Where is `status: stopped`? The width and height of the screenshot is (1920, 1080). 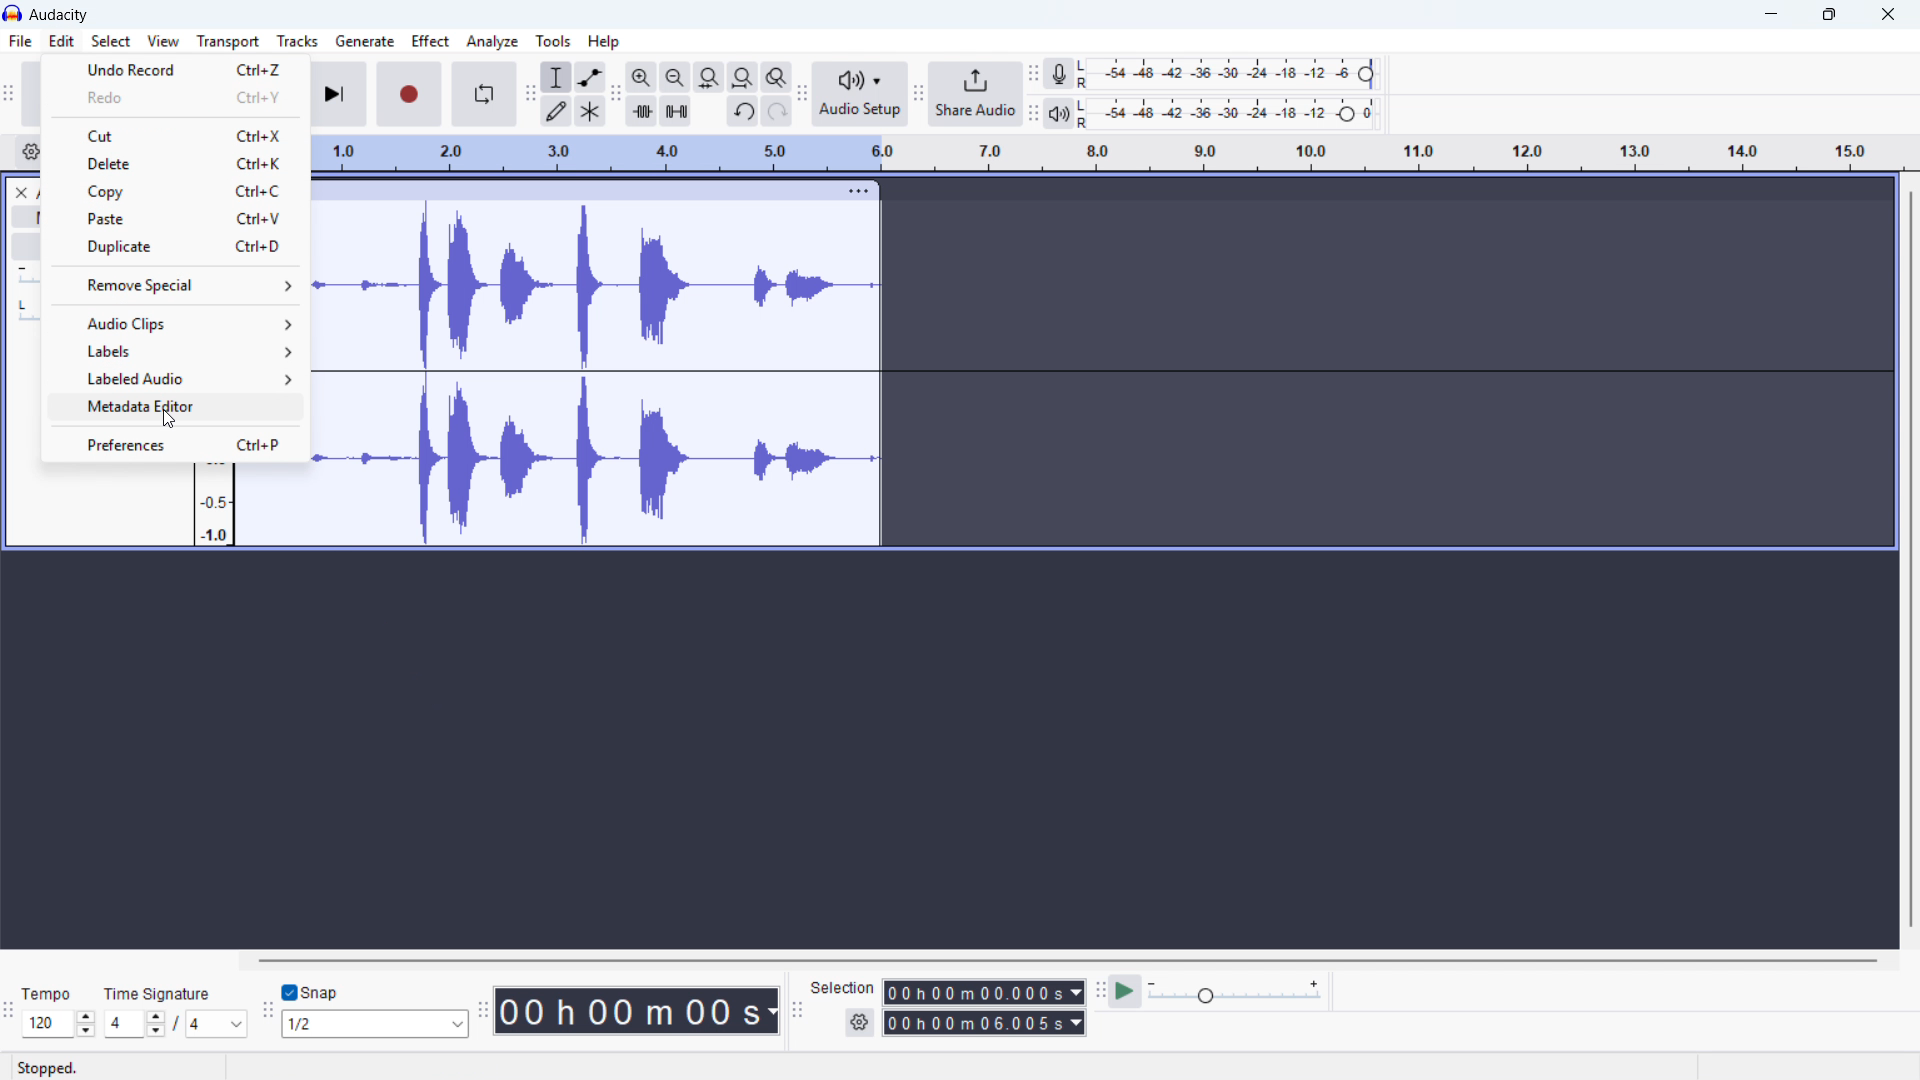
status: stopped is located at coordinates (47, 1068).